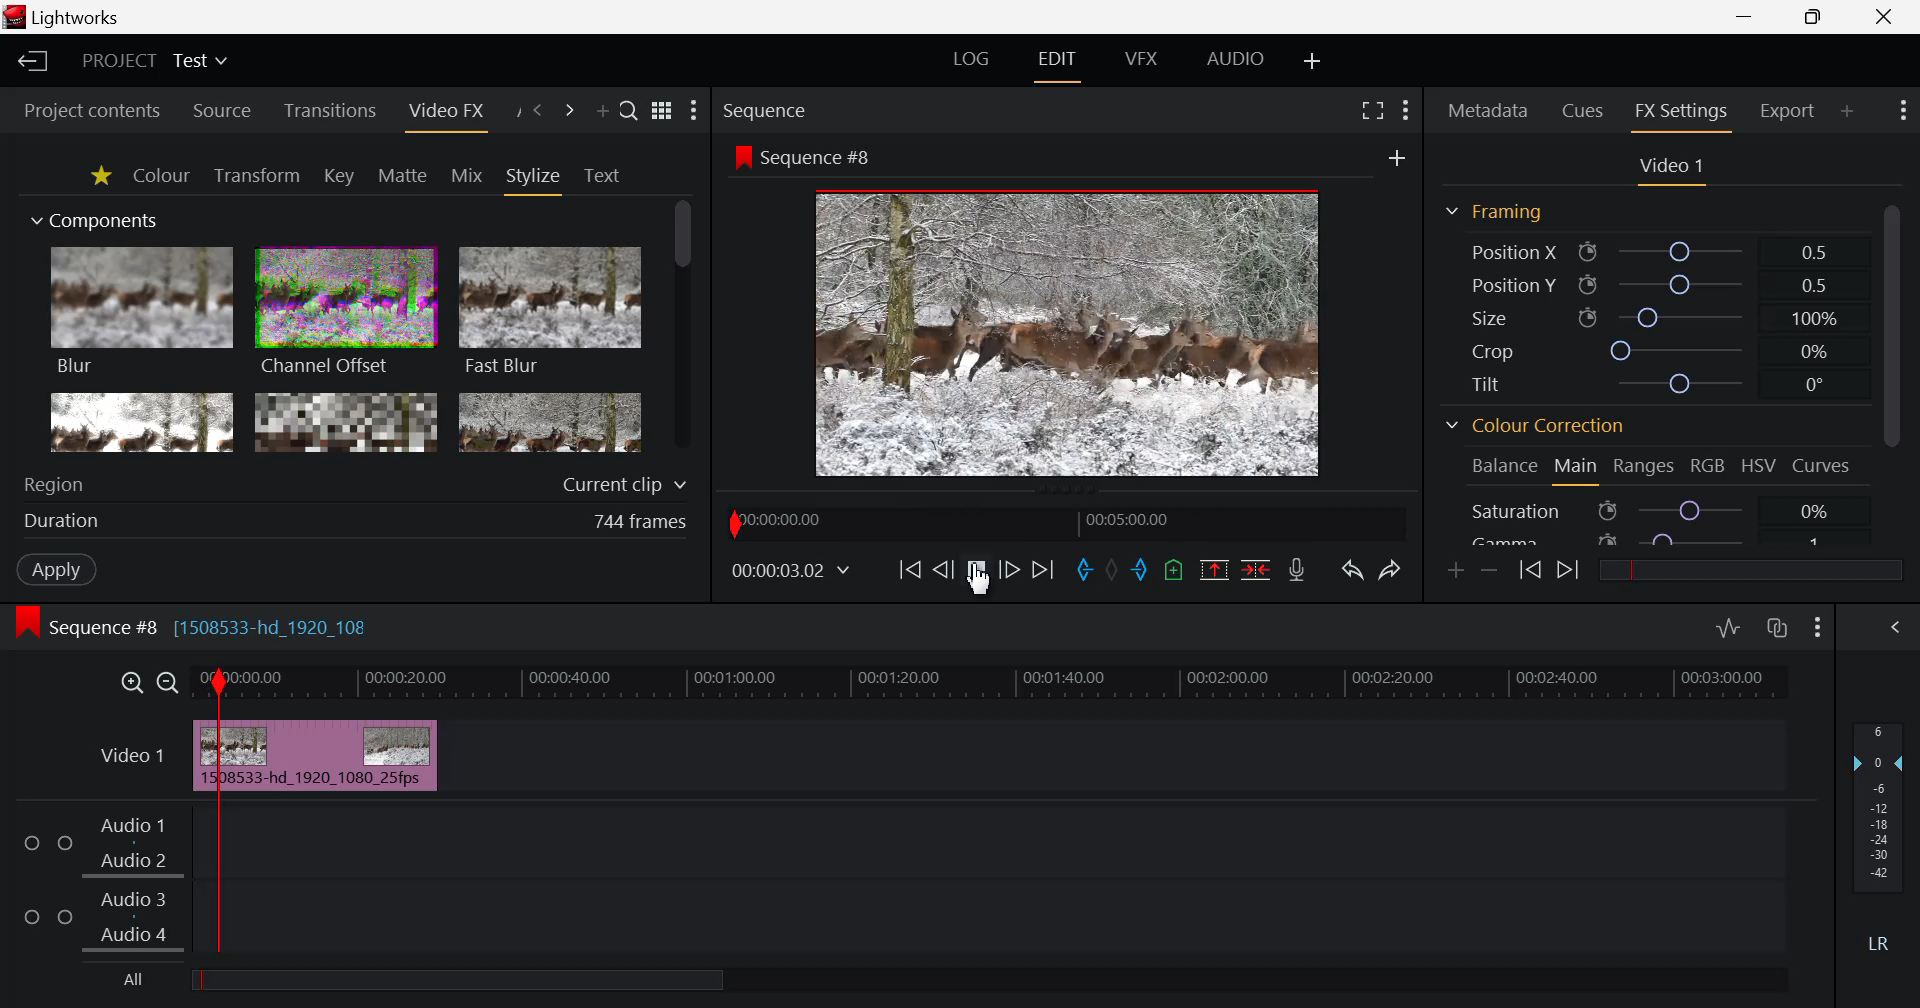 The height and width of the screenshot is (1008, 1920). I want to click on All, so click(431, 980).